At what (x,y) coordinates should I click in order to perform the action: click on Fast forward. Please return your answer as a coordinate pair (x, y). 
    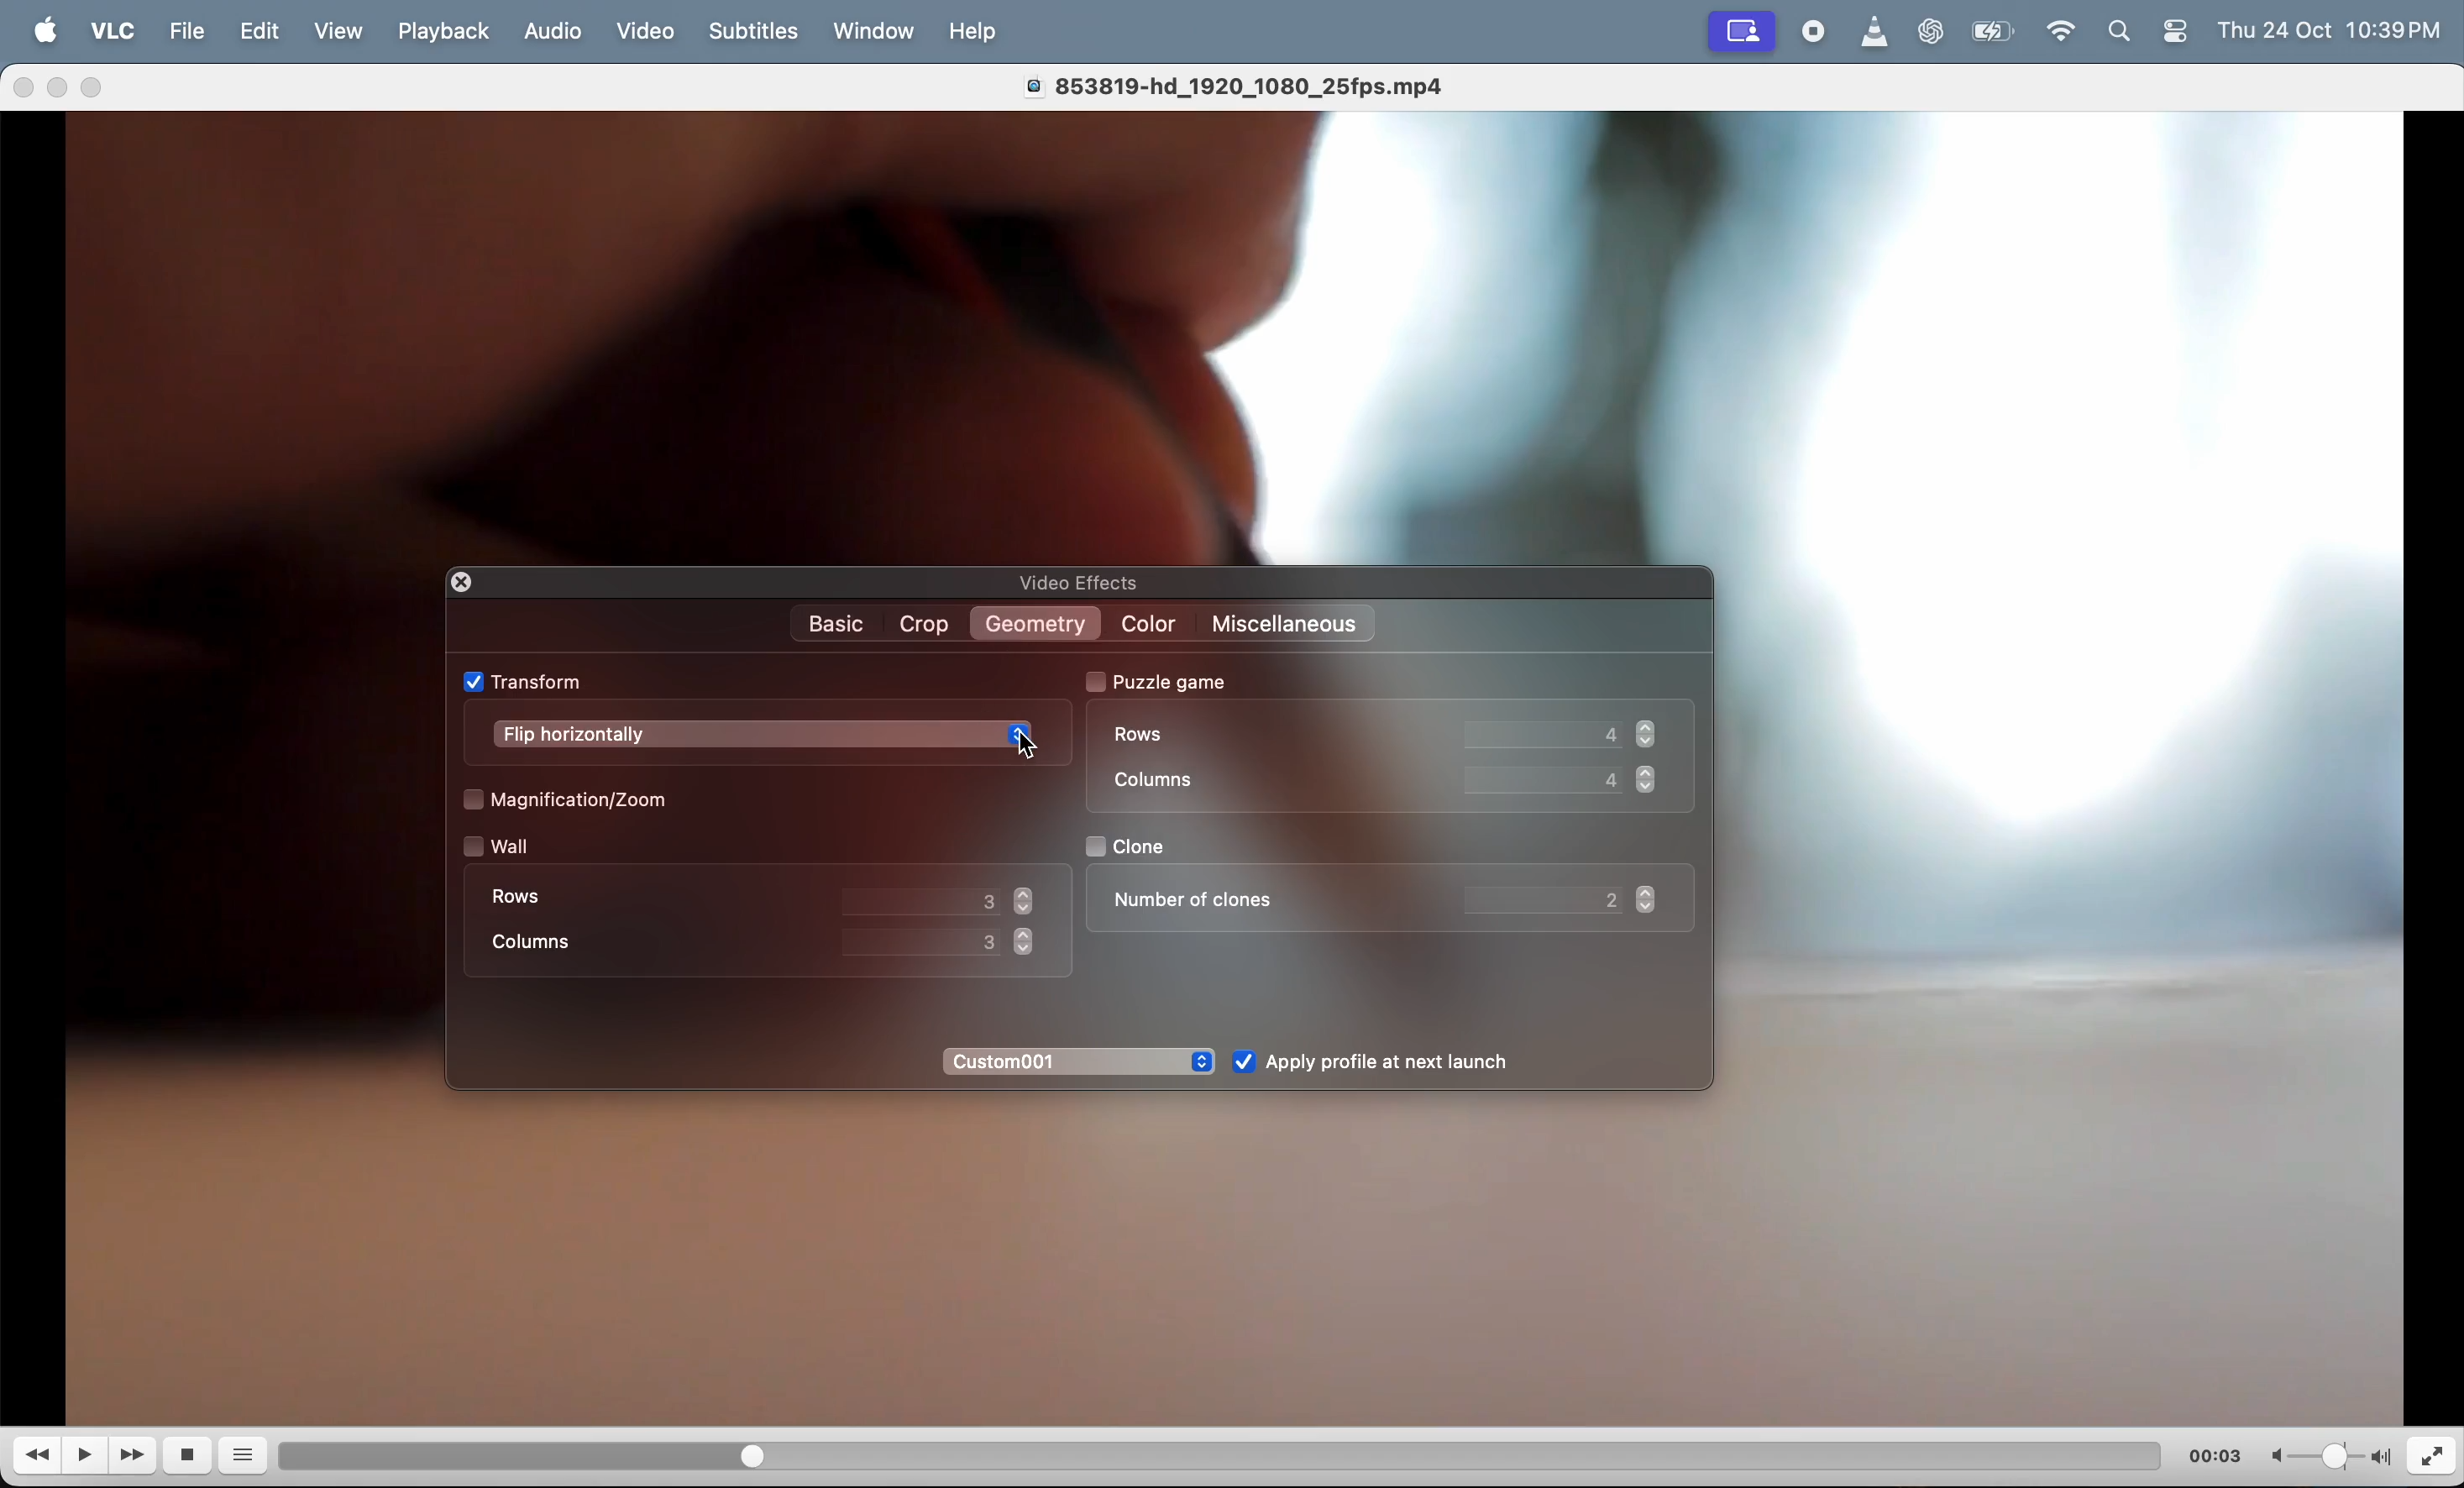
    Looking at the image, I should click on (136, 1454).